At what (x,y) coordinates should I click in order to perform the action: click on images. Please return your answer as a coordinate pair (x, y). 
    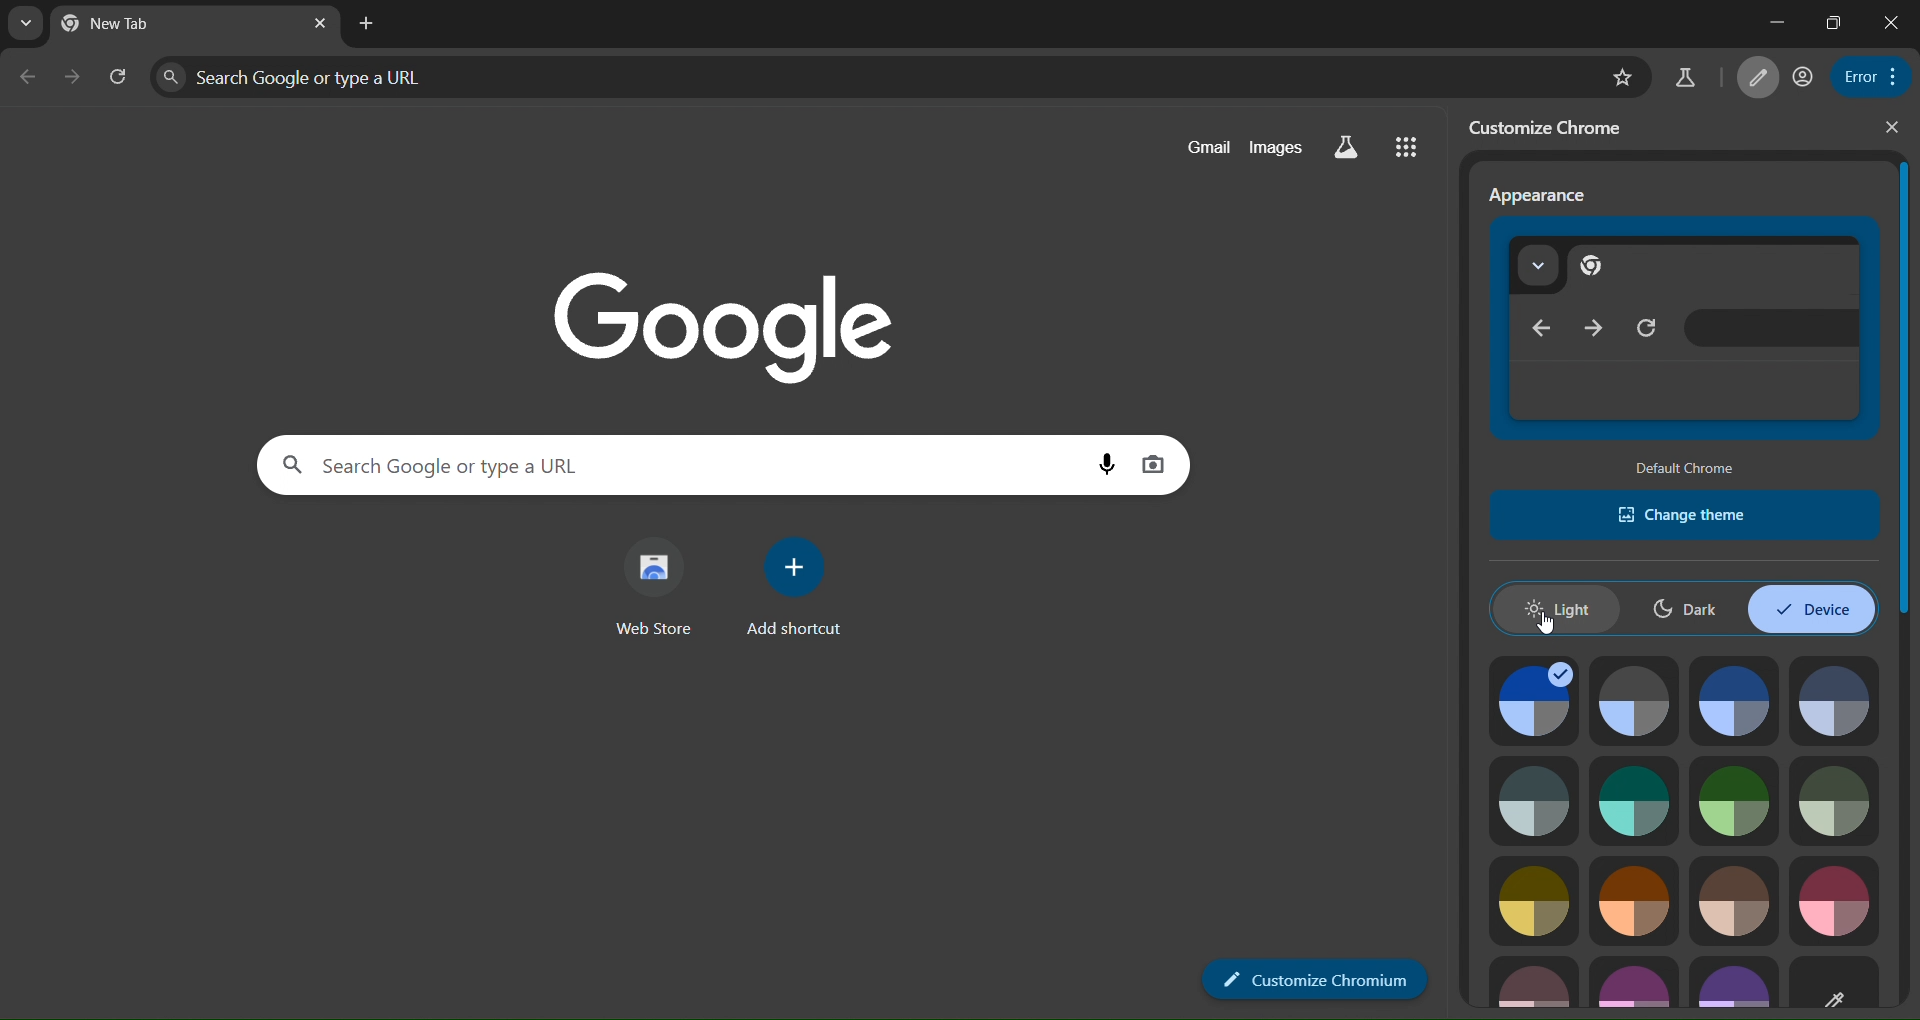
    Looking at the image, I should click on (1272, 144).